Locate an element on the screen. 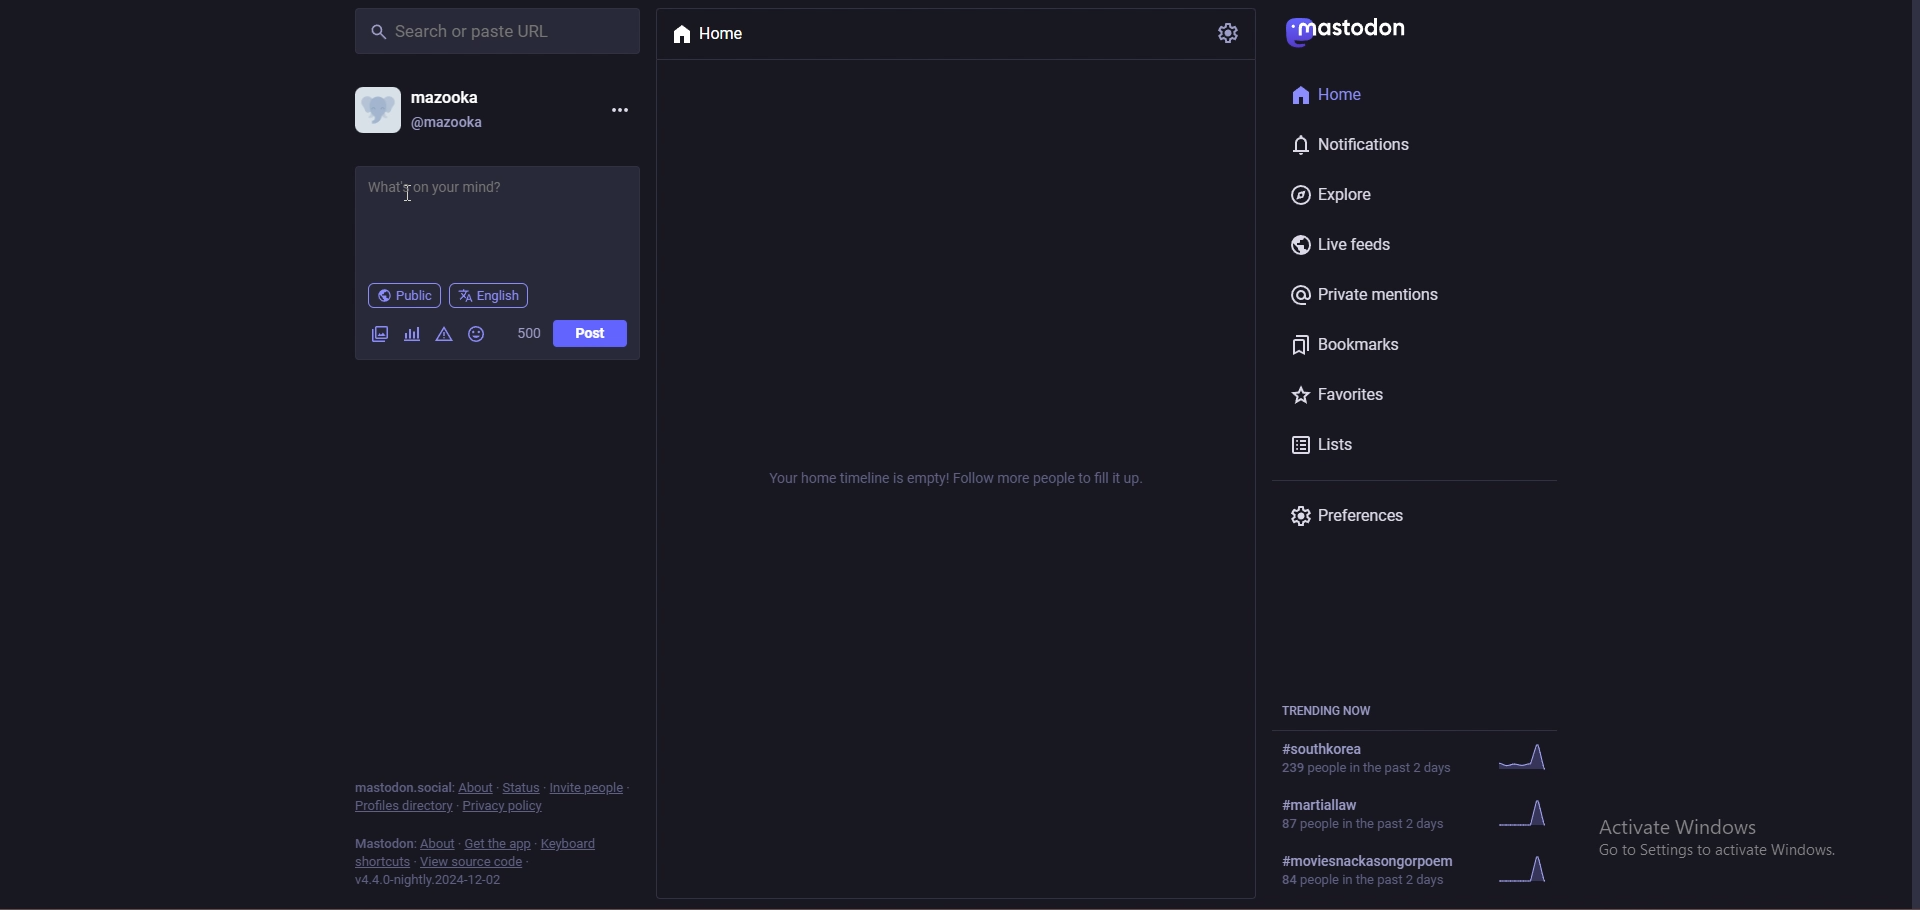 This screenshot has width=1920, height=910. get the app is located at coordinates (497, 844).